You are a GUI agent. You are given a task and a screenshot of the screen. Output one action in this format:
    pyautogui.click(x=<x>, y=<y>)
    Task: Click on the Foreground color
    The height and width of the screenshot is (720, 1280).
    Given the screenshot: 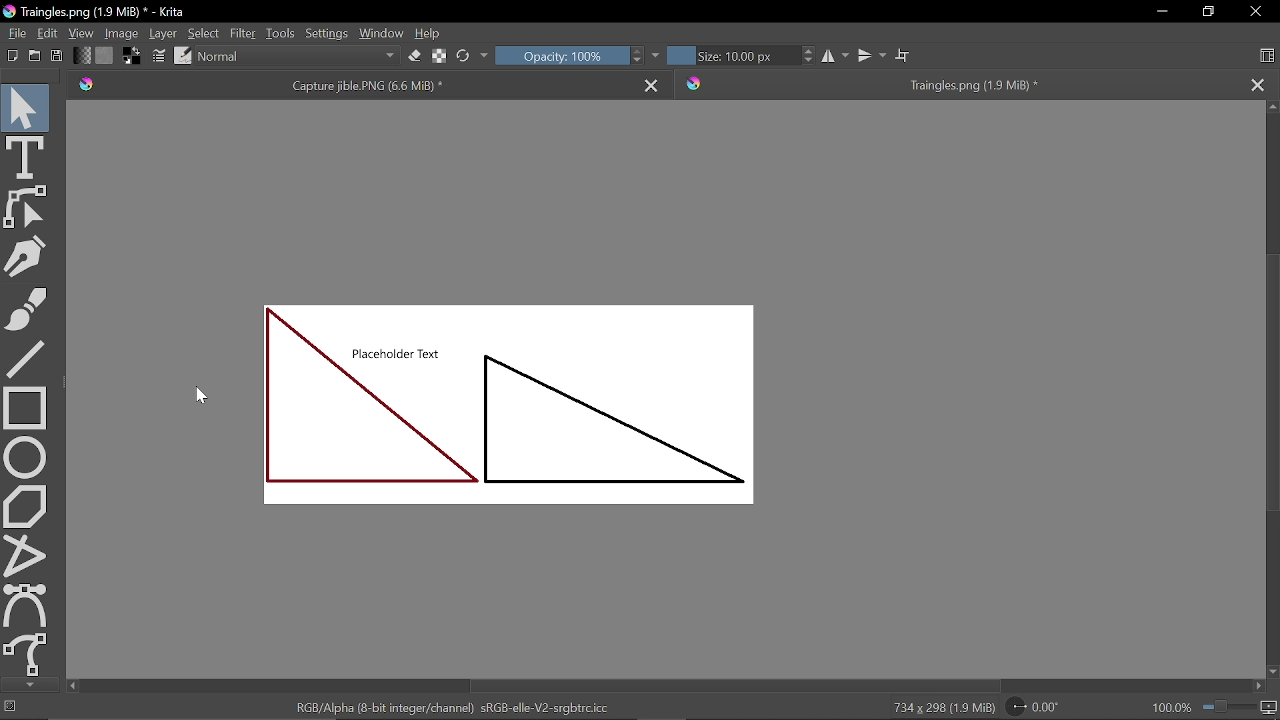 What is the action you would take?
    pyautogui.click(x=133, y=57)
    